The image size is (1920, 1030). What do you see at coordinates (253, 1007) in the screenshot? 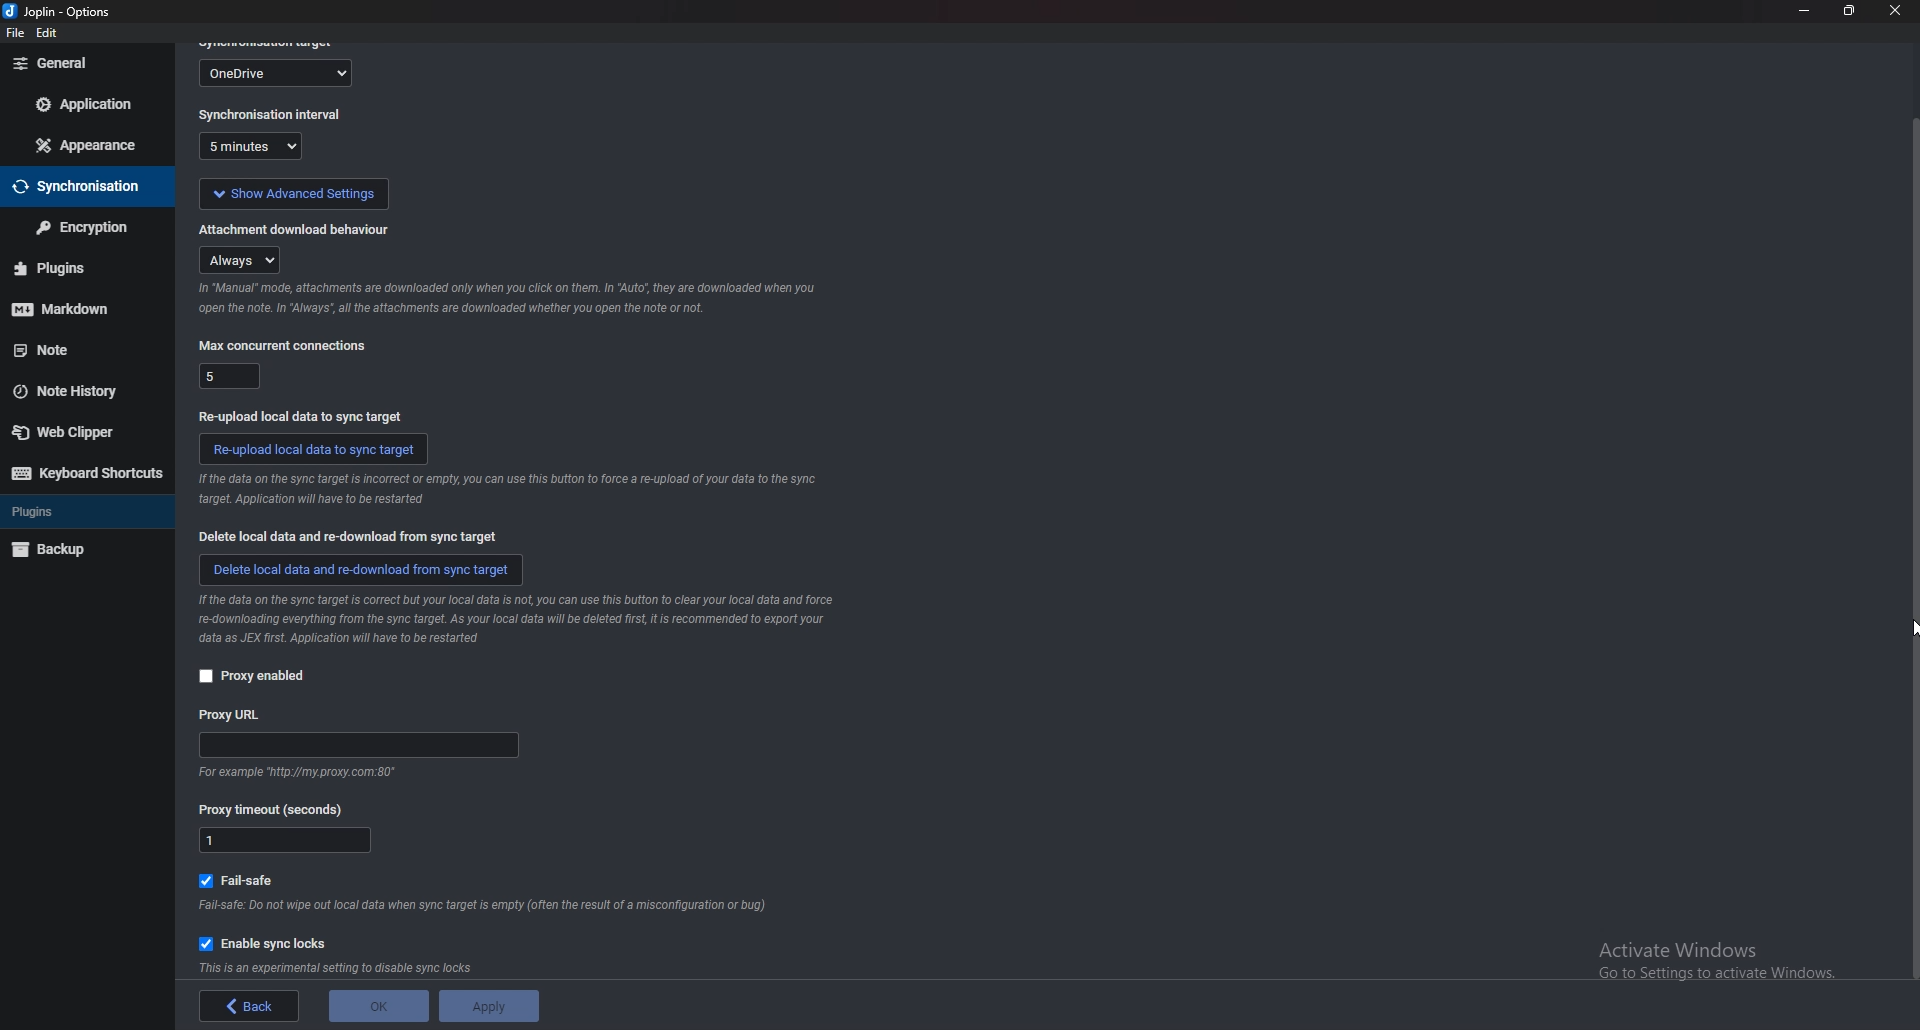
I see `back` at bounding box center [253, 1007].